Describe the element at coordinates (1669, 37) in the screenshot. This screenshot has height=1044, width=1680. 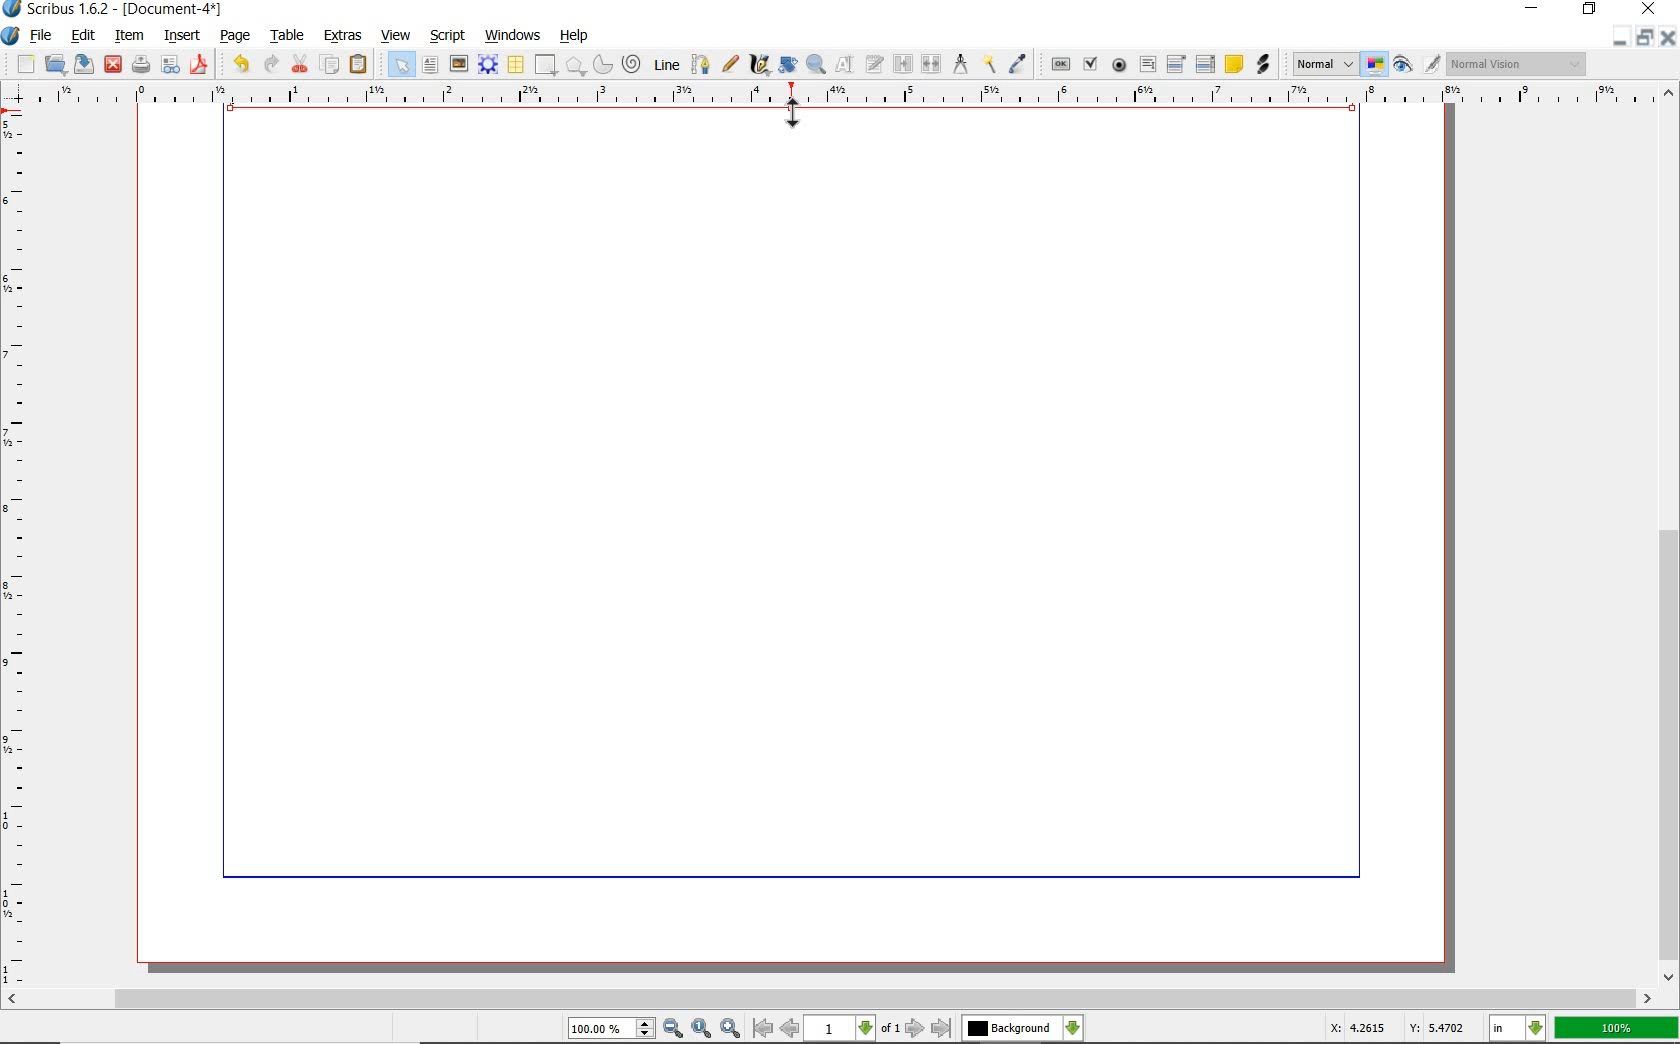
I see `close` at that location.